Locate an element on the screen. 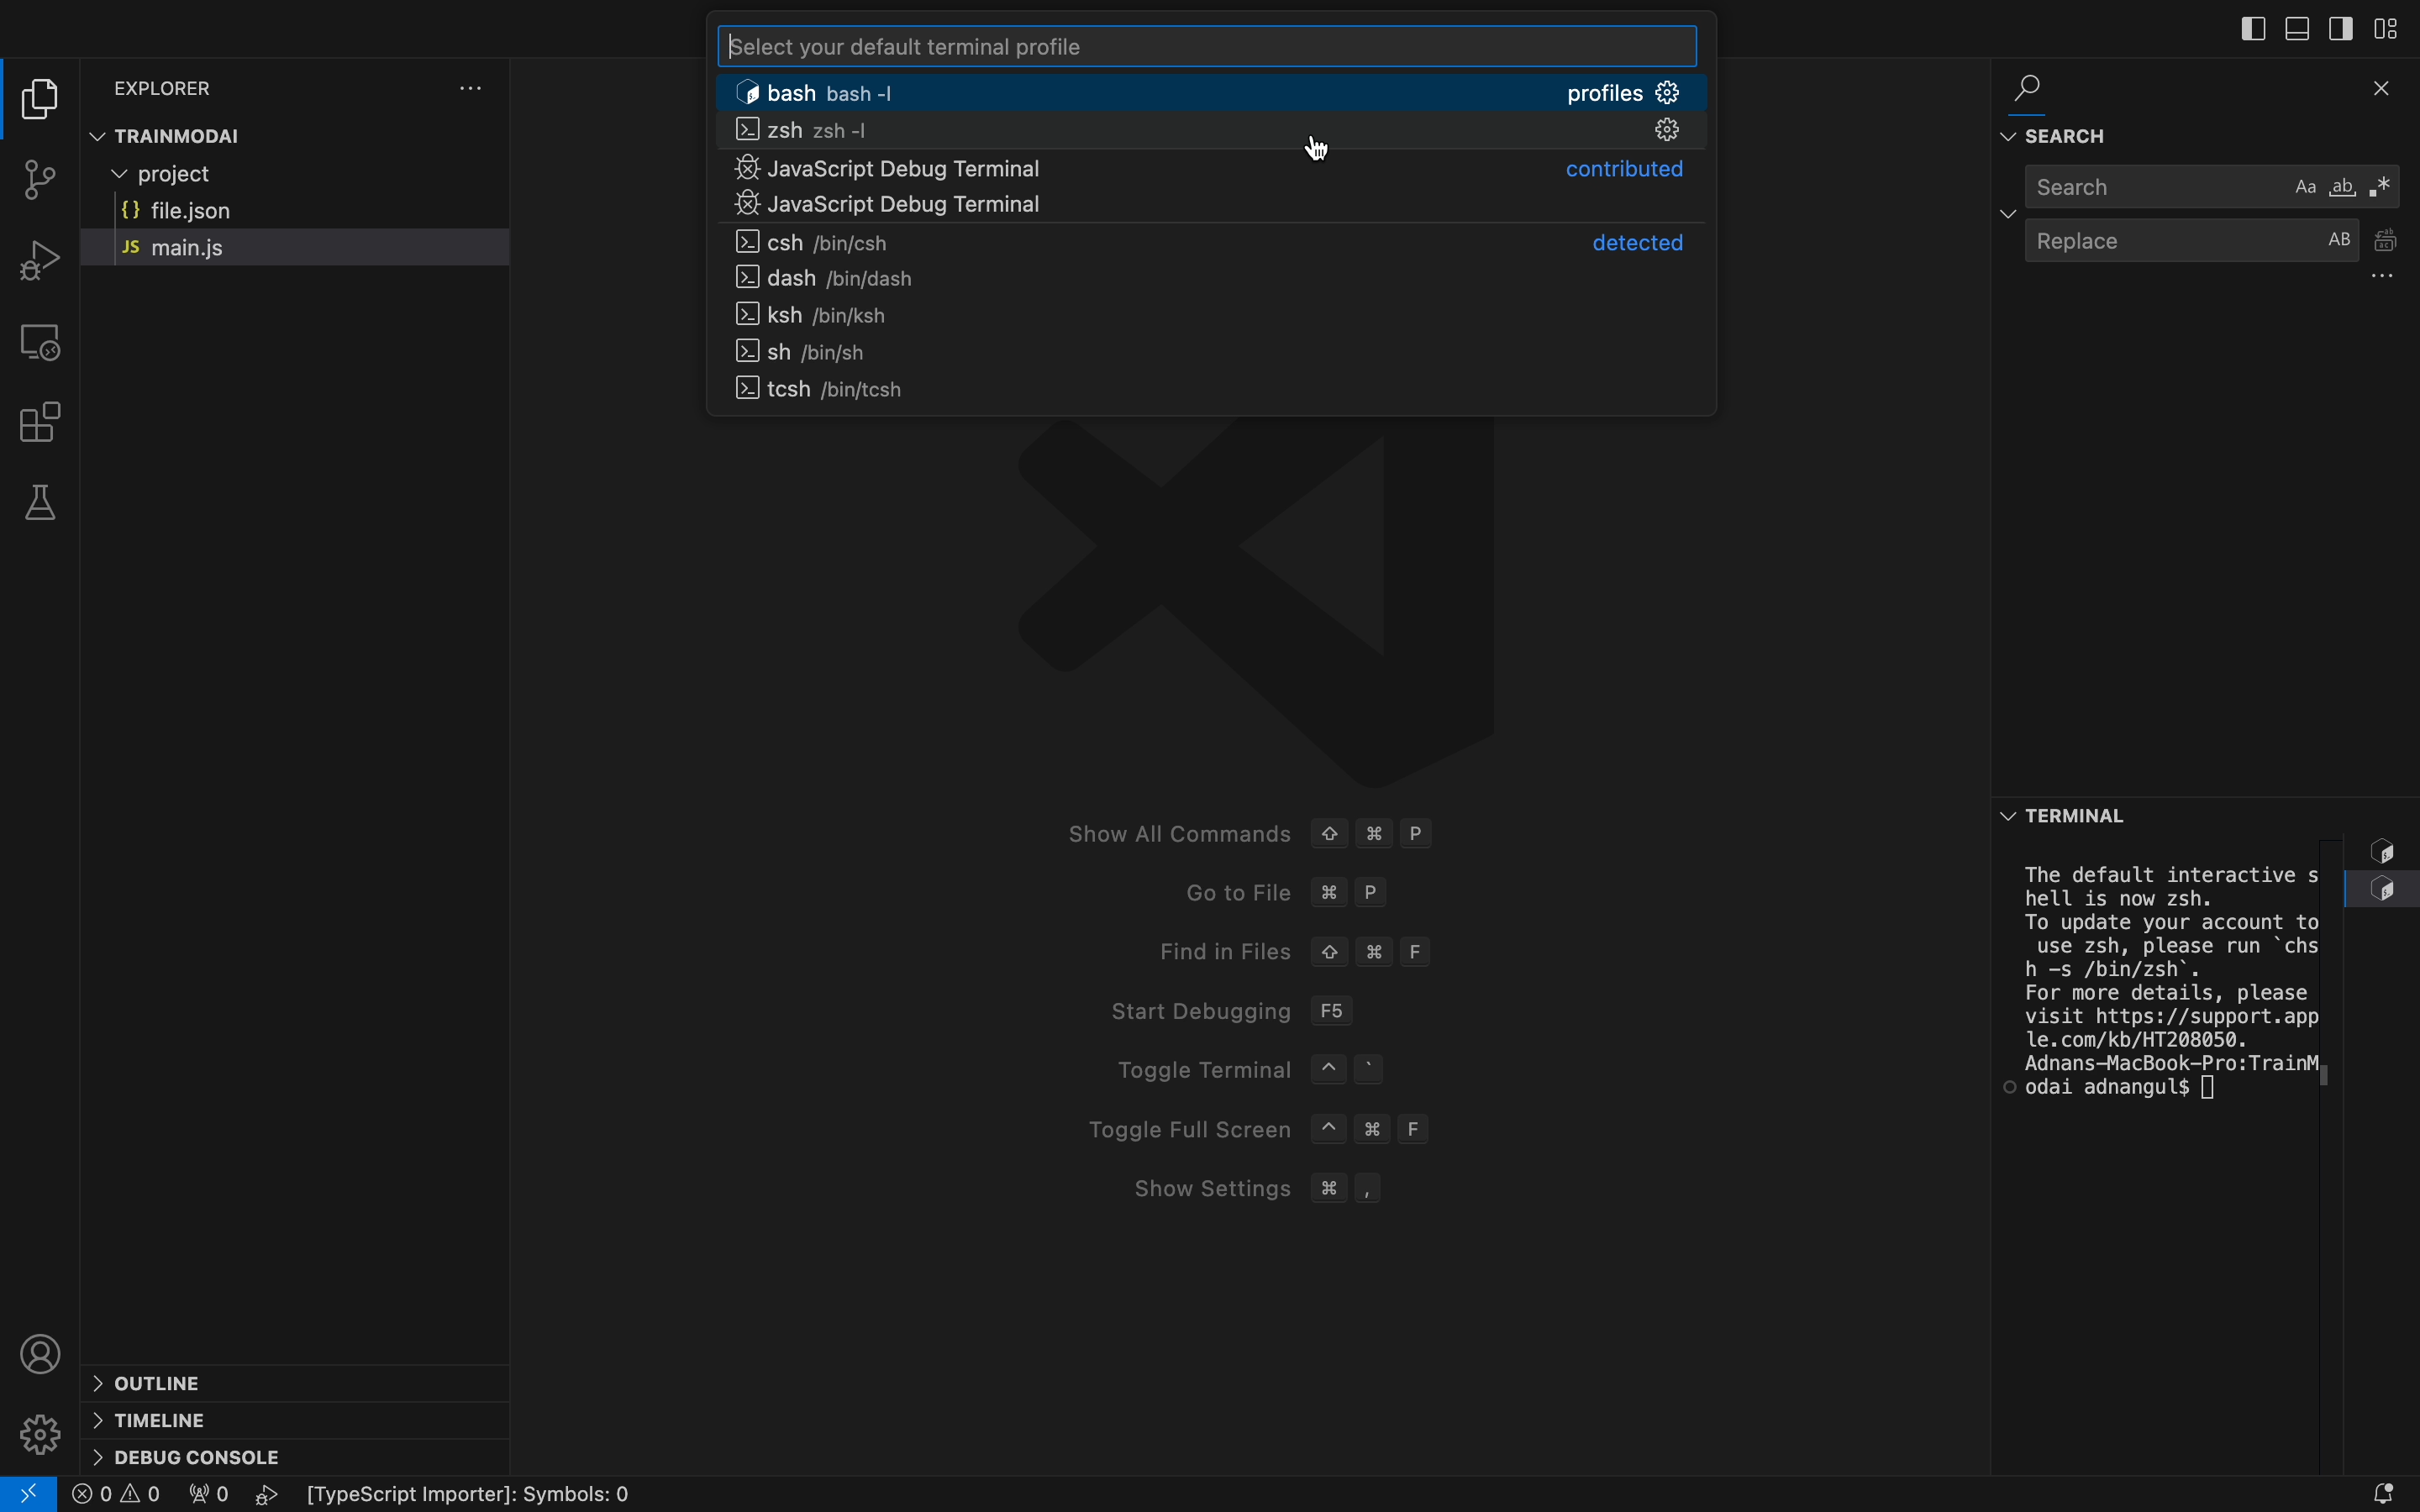 This screenshot has width=2420, height=1512. sidebar at bottom is located at coordinates (2293, 31).